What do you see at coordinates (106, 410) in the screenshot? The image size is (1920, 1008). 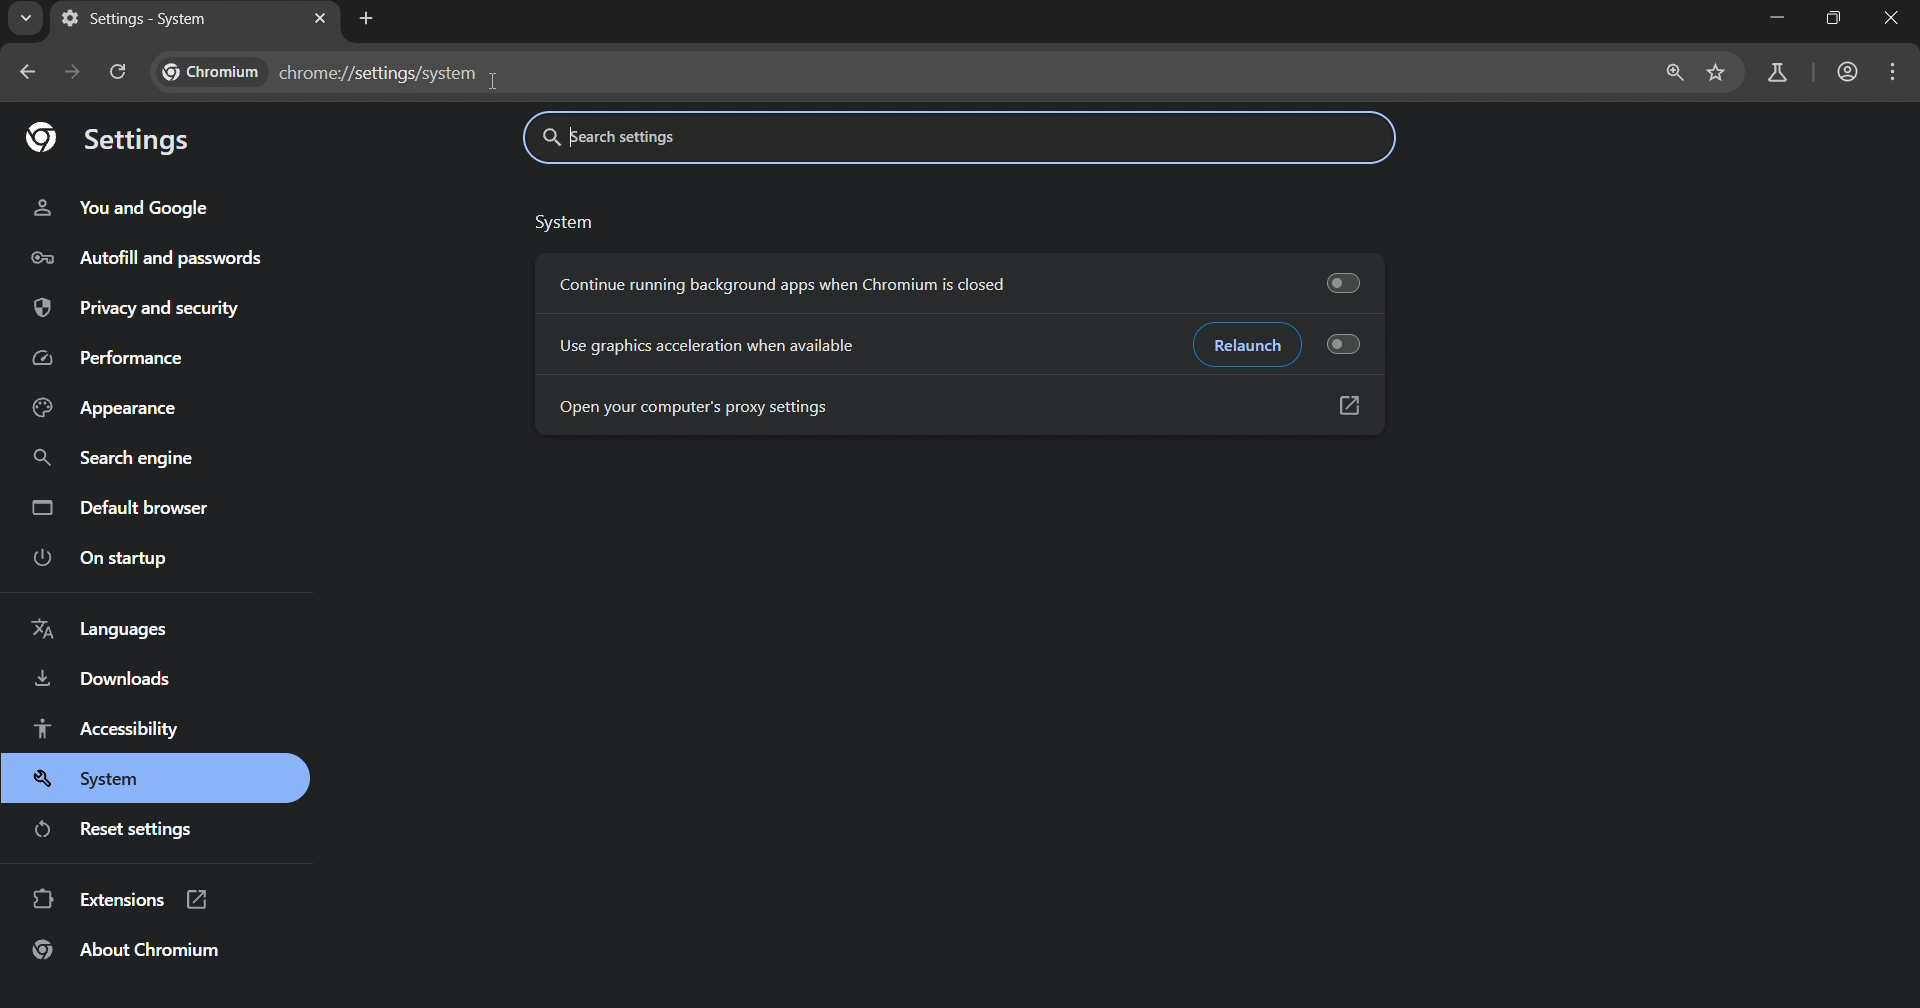 I see `appearance` at bounding box center [106, 410].